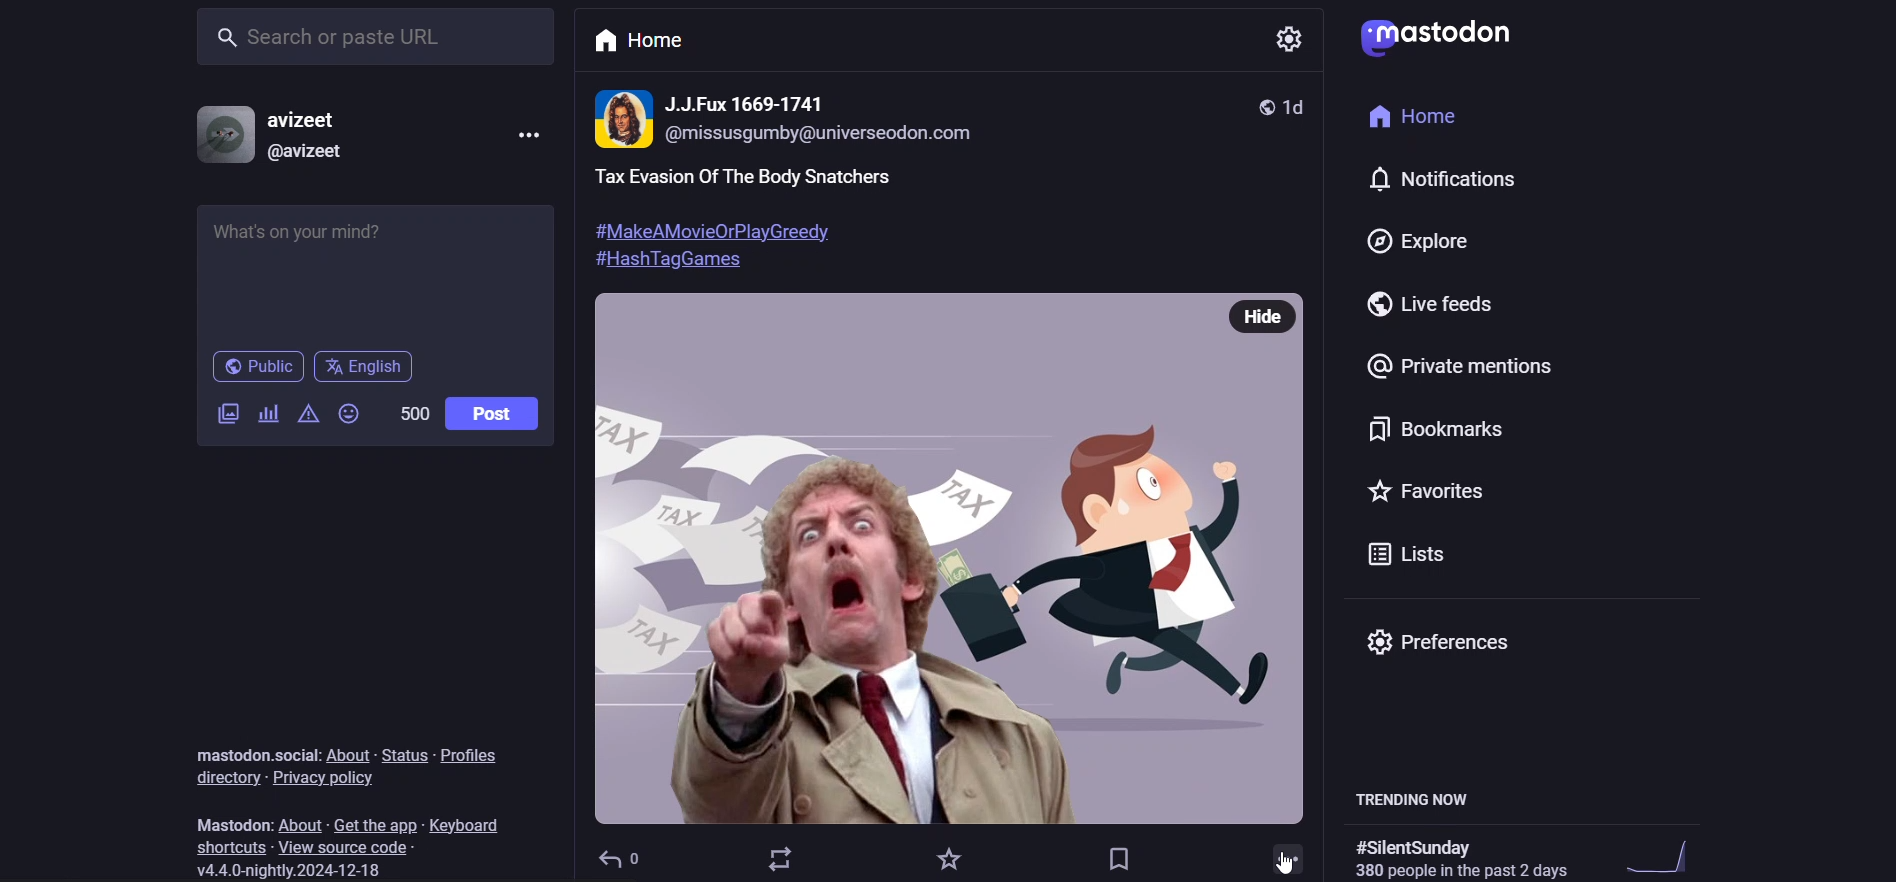 The width and height of the screenshot is (1896, 882). What do you see at coordinates (312, 154) in the screenshot?
I see `@avizeet` at bounding box center [312, 154].